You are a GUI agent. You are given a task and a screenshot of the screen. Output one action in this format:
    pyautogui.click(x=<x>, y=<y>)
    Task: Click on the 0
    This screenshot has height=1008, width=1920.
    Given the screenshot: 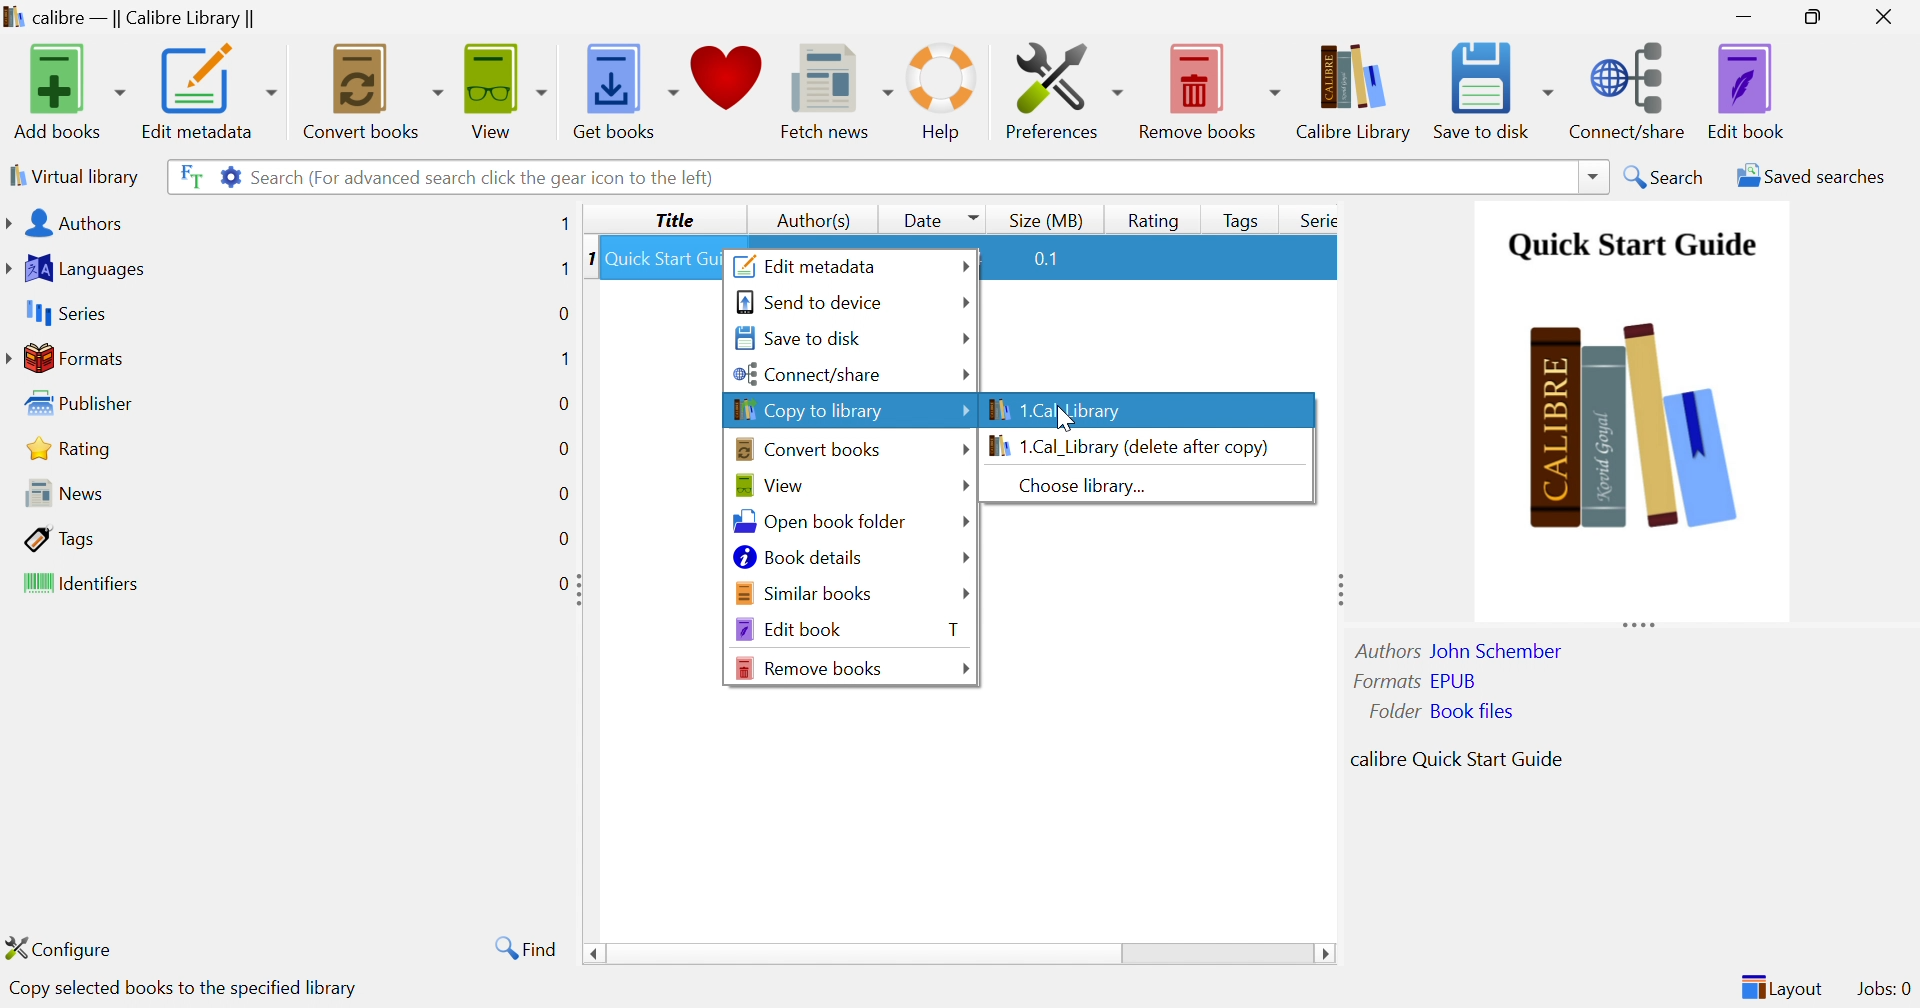 What is the action you would take?
    pyautogui.click(x=561, y=492)
    